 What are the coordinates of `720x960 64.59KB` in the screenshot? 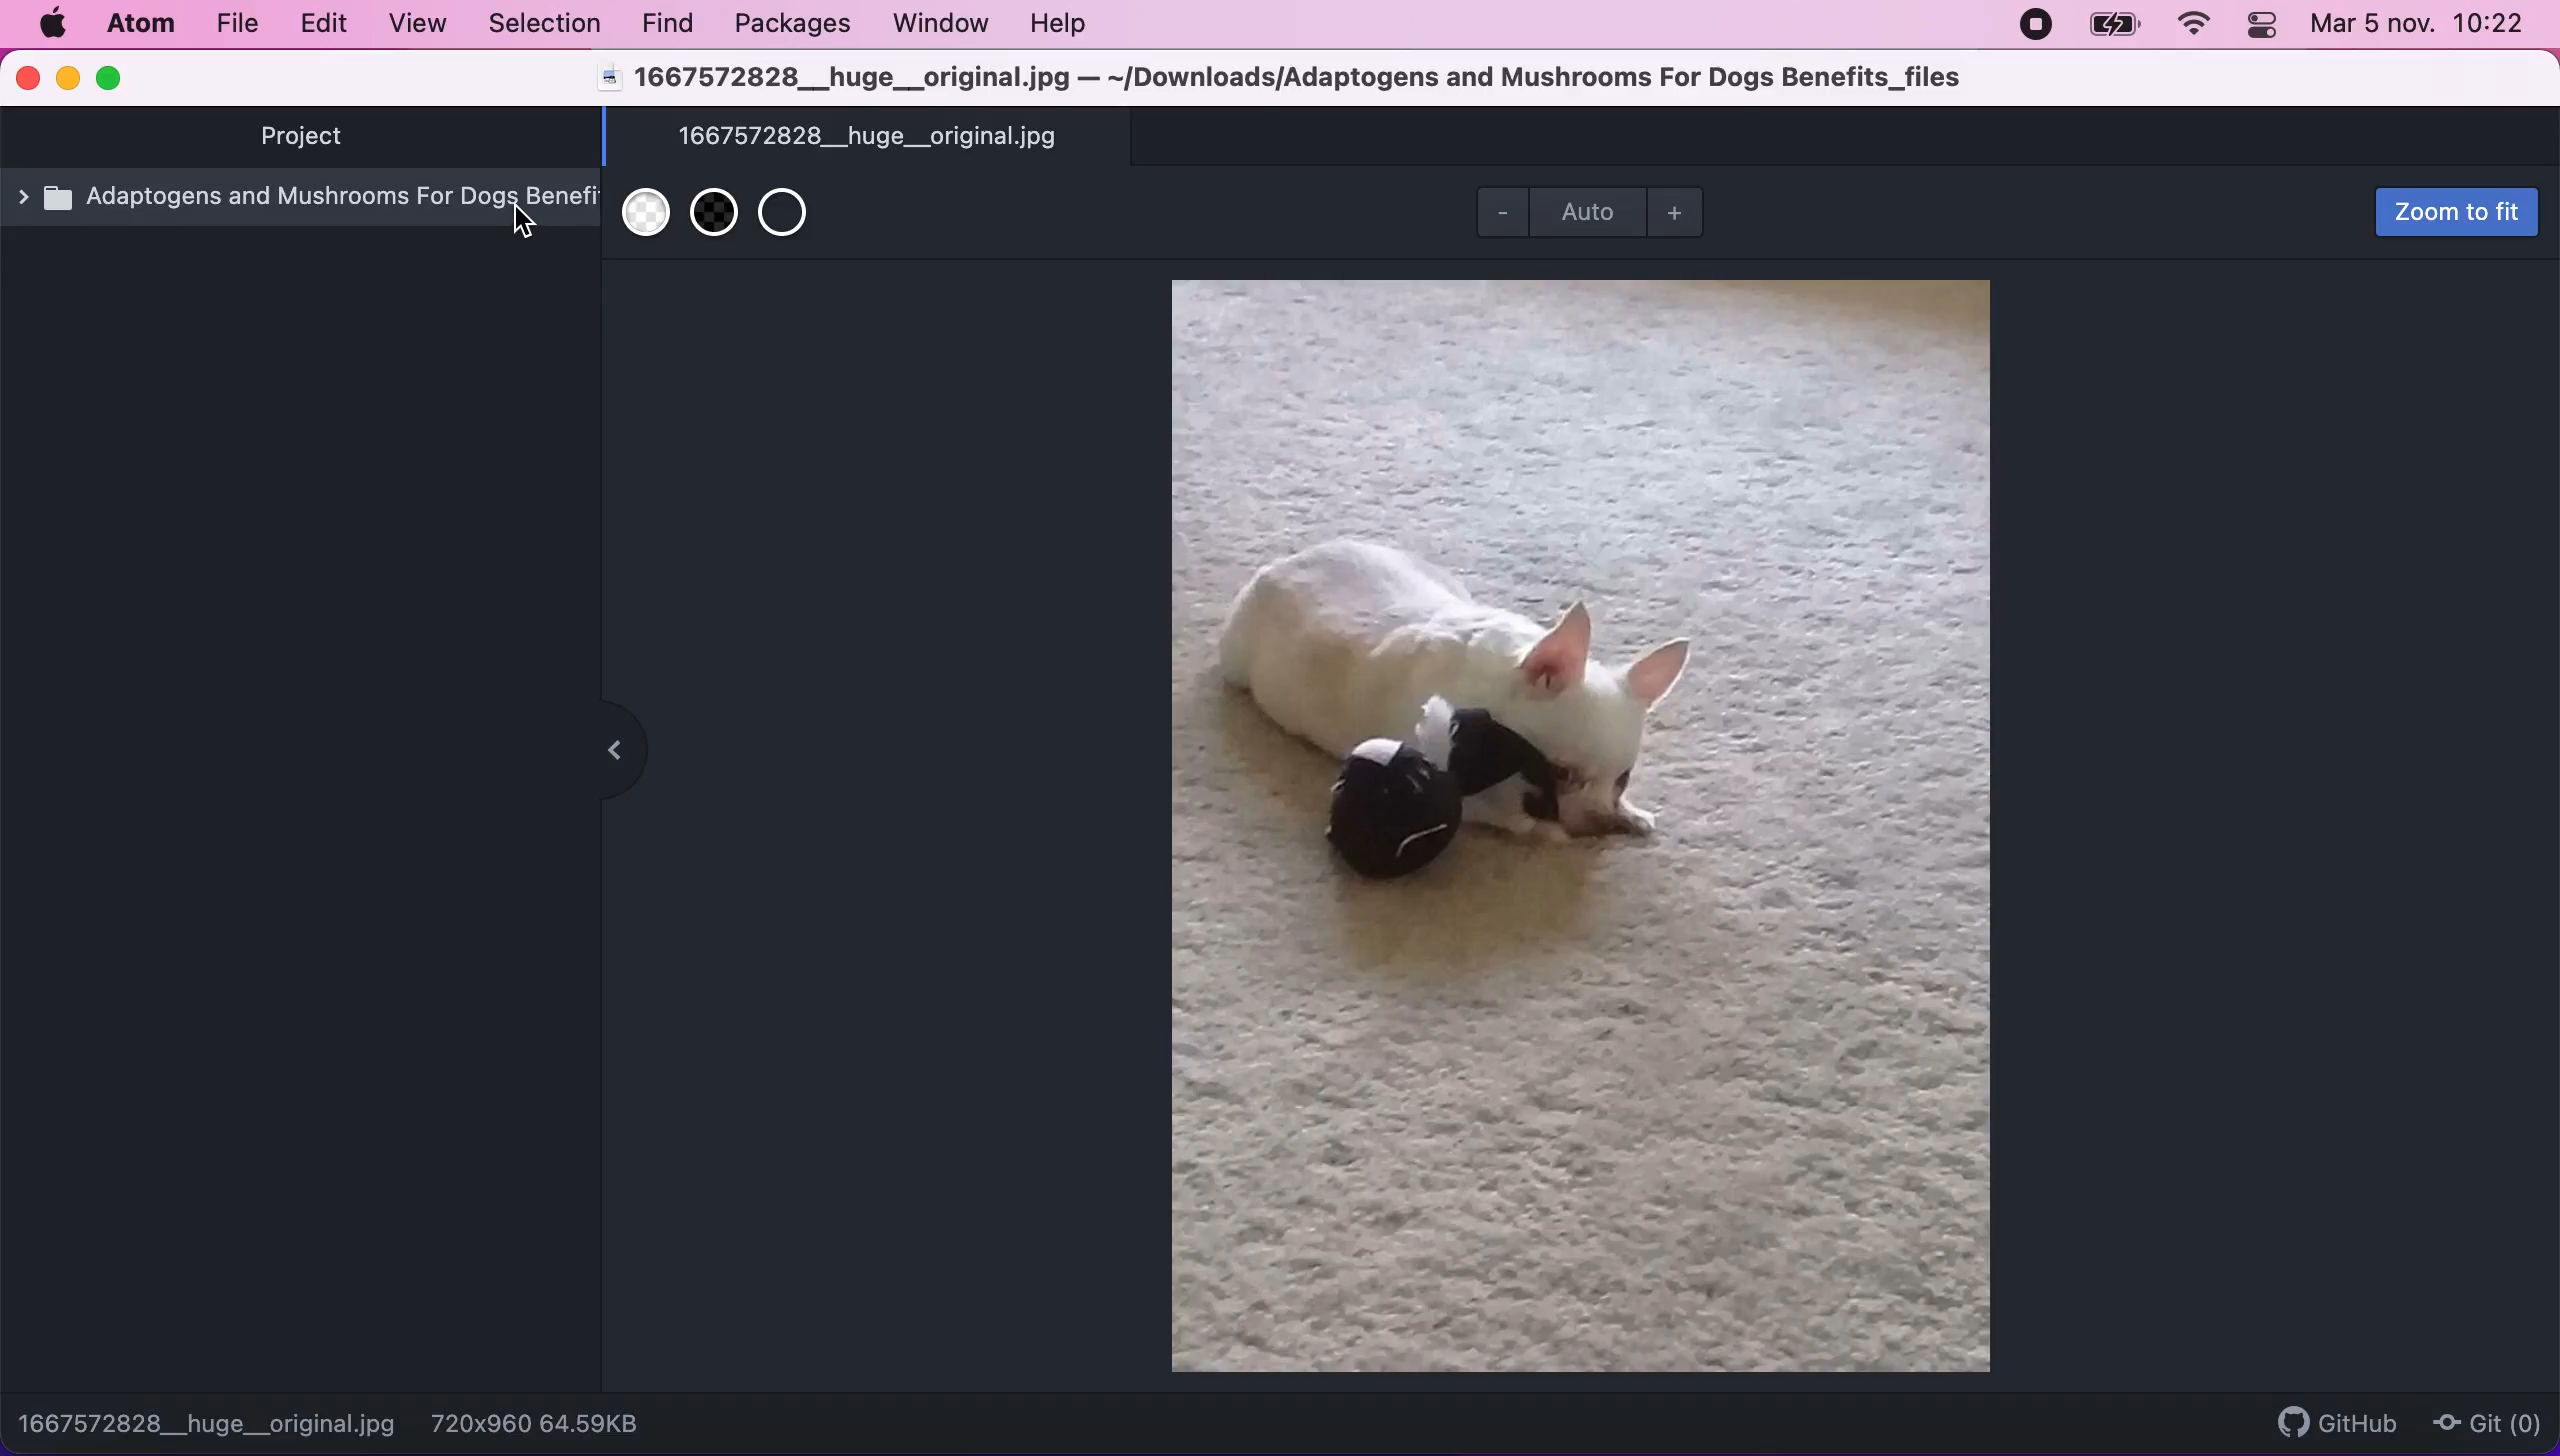 It's located at (550, 1423).